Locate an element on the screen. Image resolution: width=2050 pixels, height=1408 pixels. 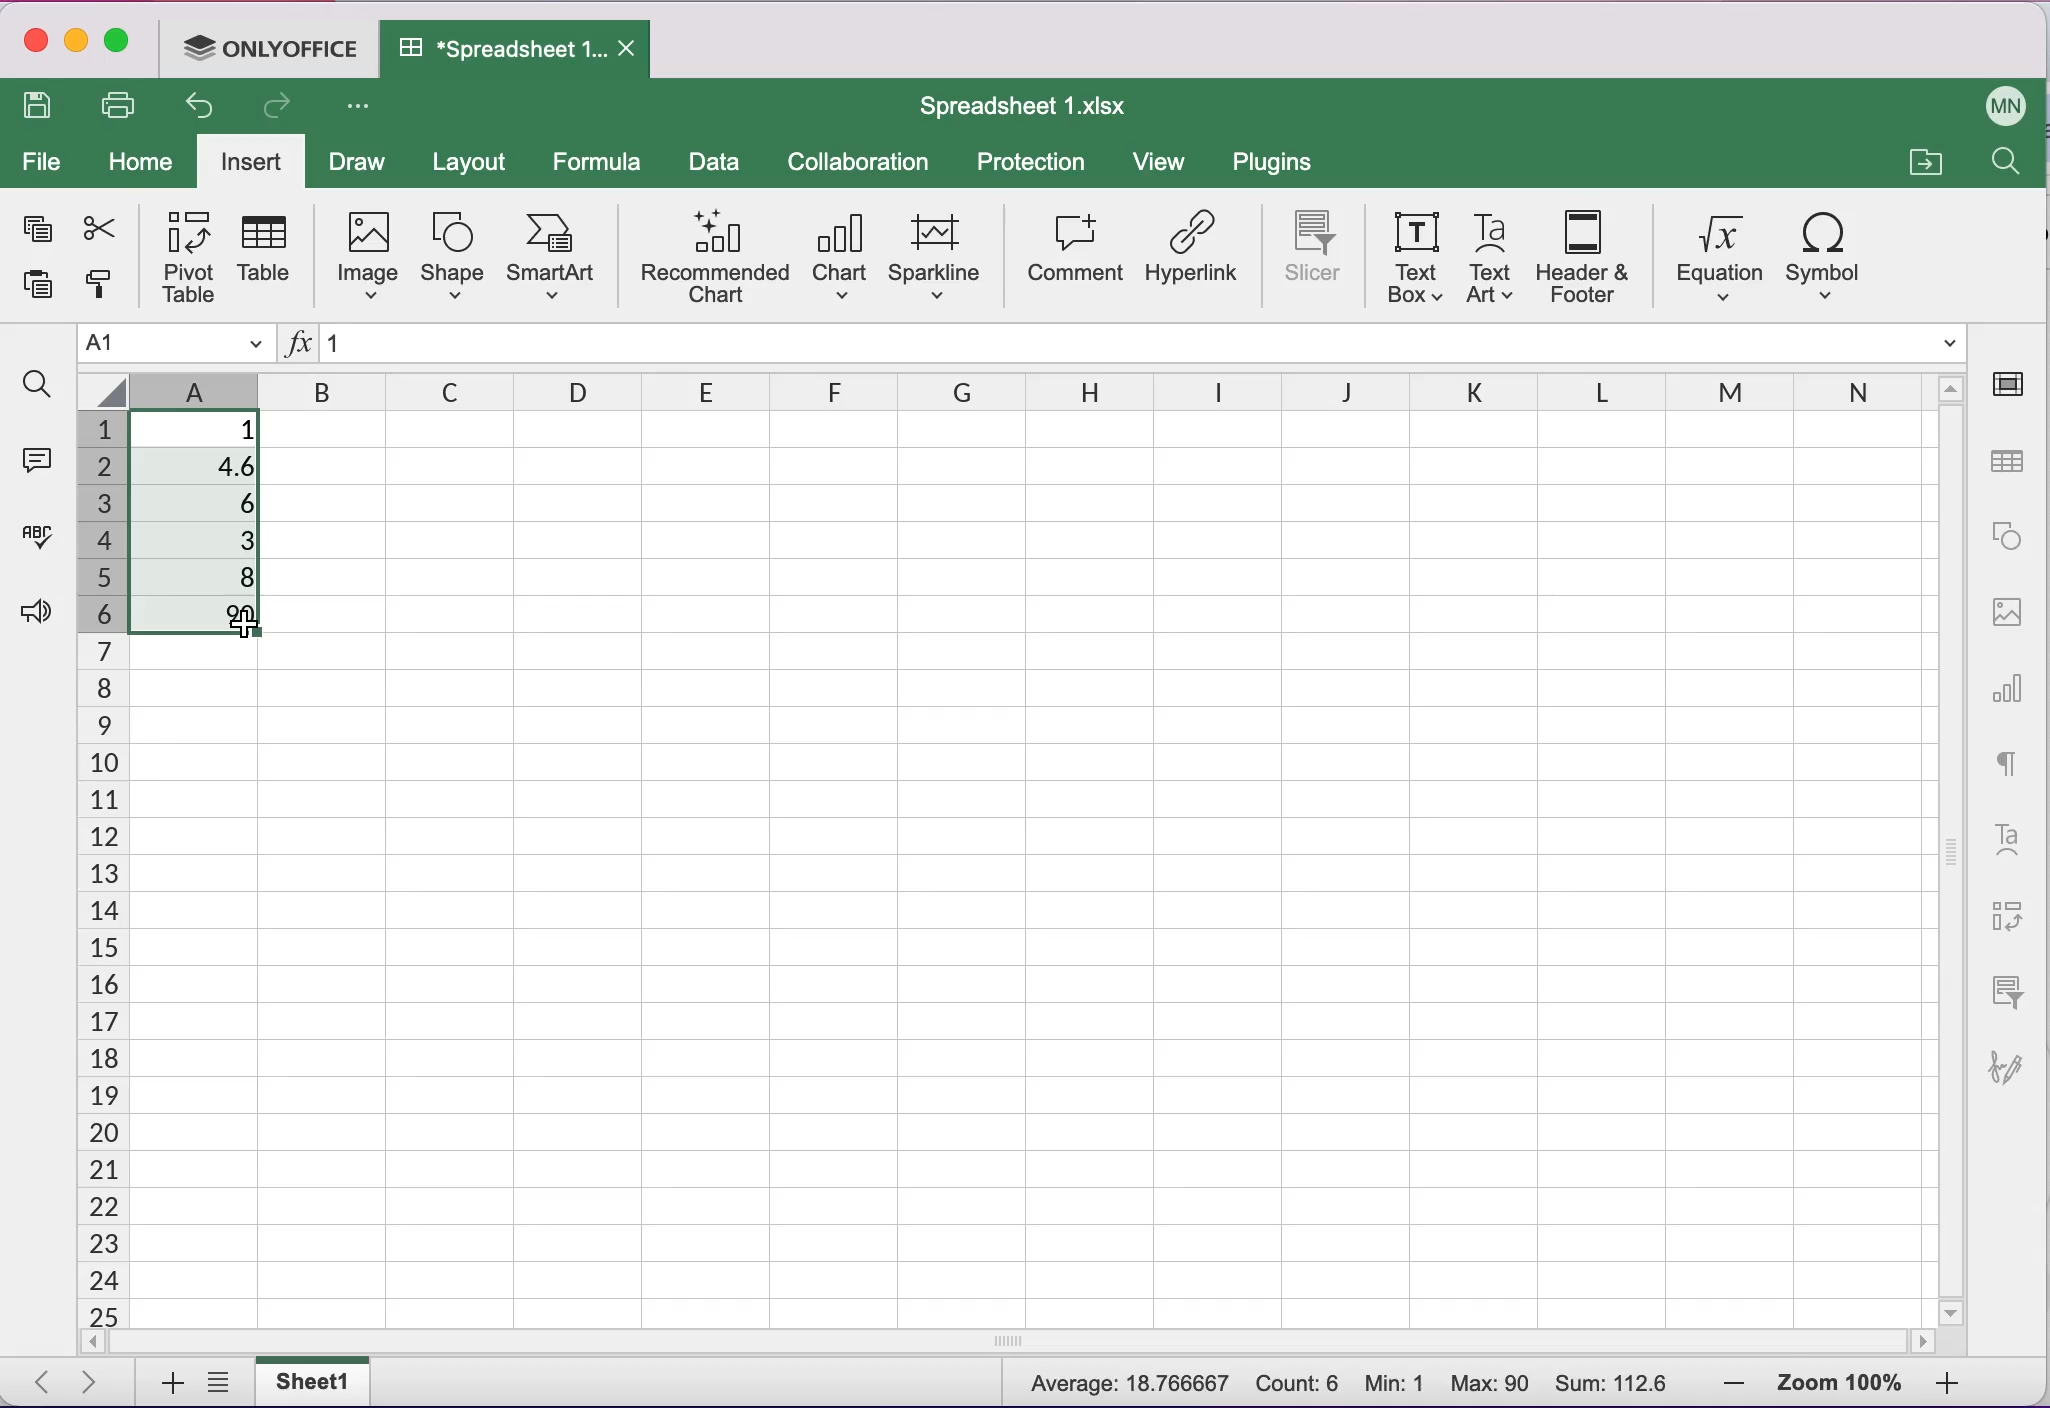
cells numbers is located at coordinates (97, 869).